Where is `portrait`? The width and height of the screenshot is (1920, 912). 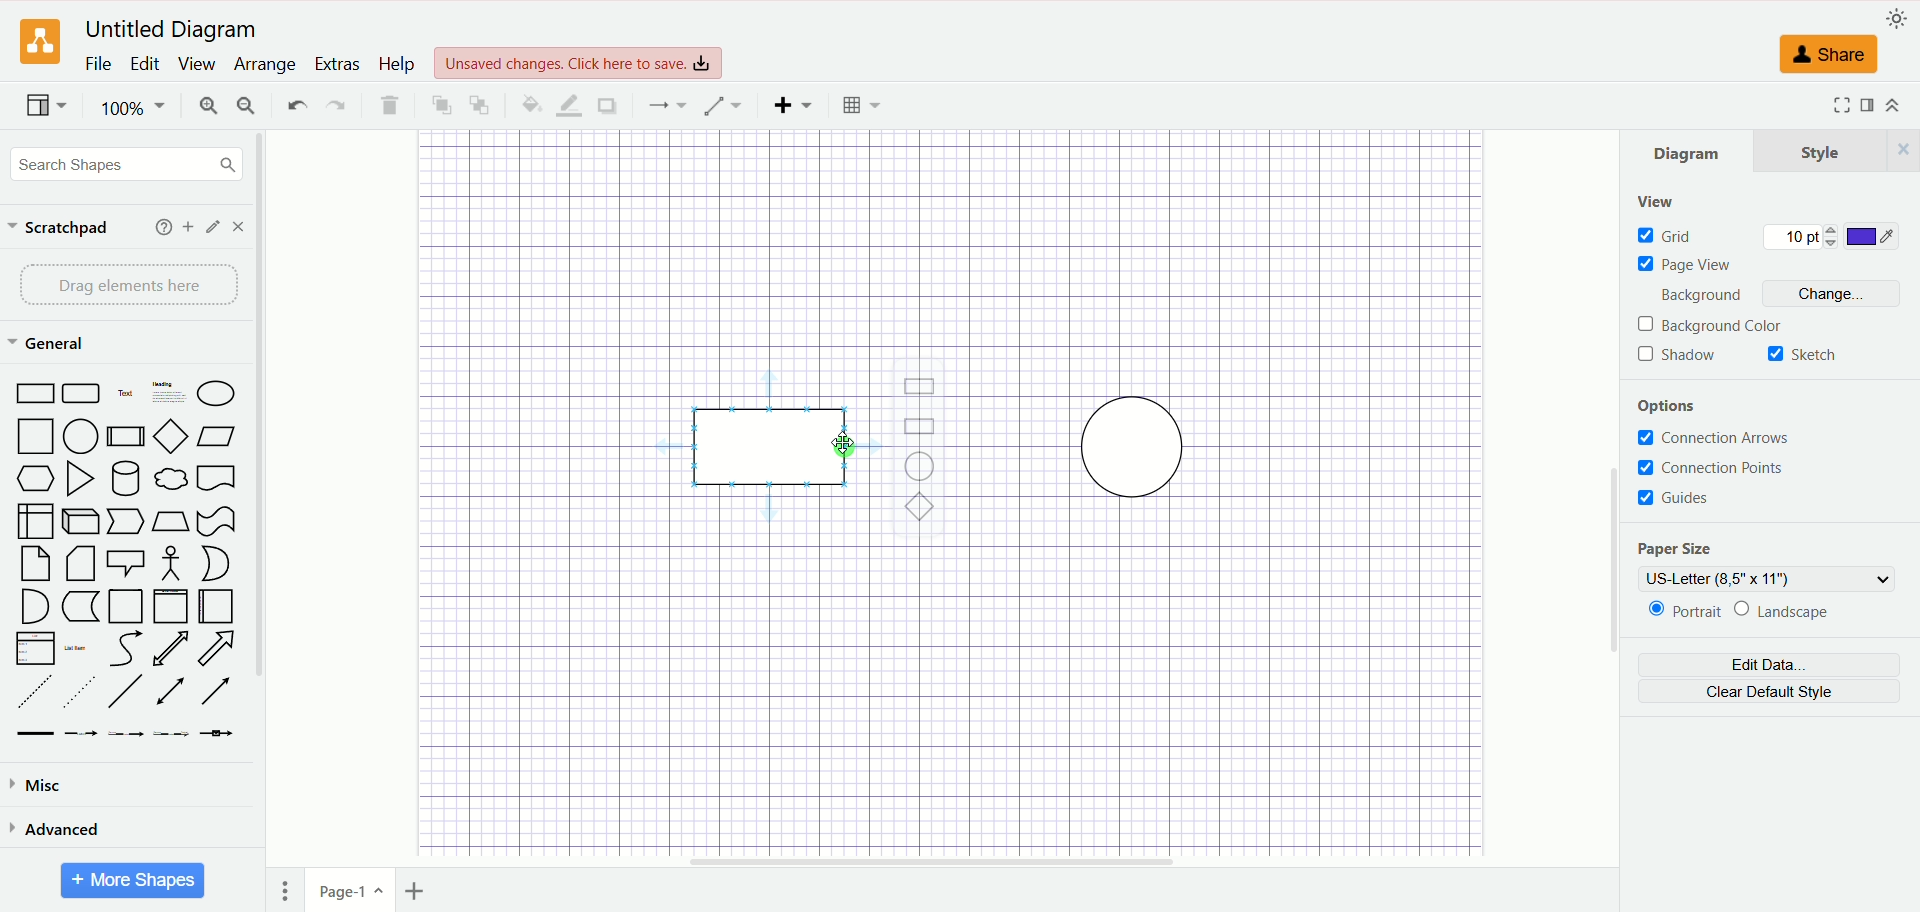
portrait is located at coordinates (1679, 612).